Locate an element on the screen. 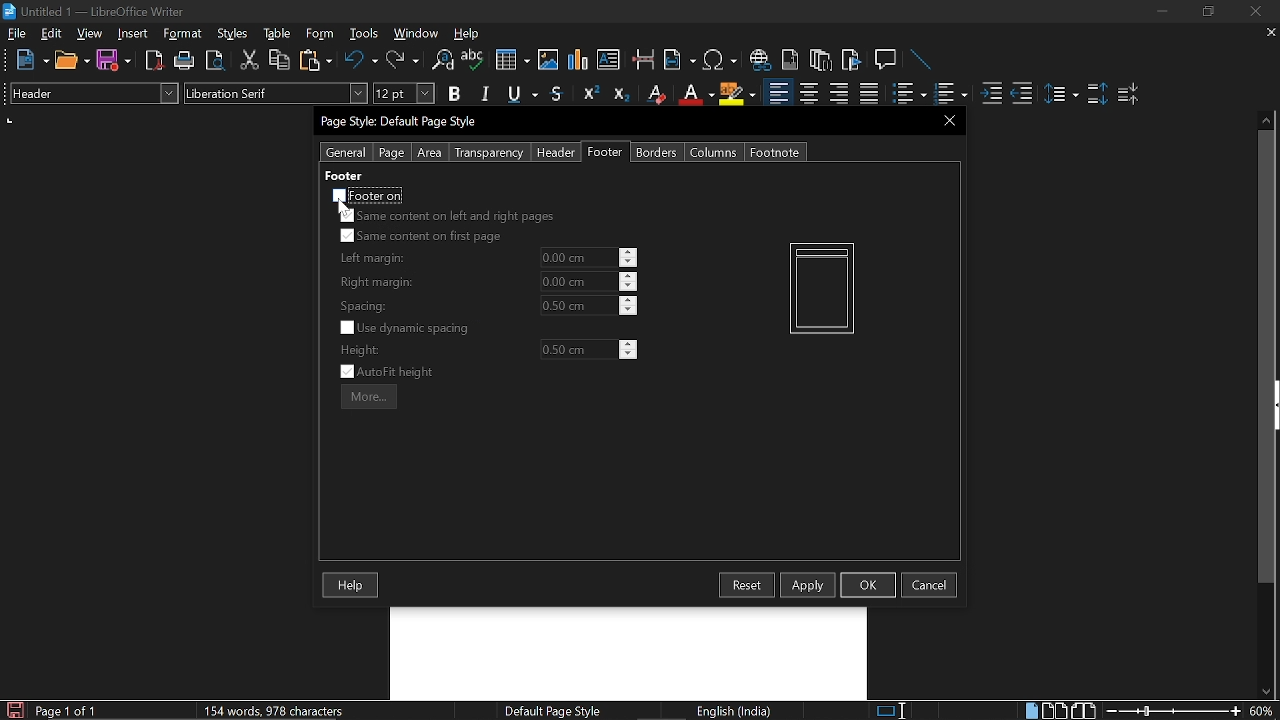 Image resolution: width=1280 pixels, height=720 pixels. Decrease indent is located at coordinates (1022, 93).